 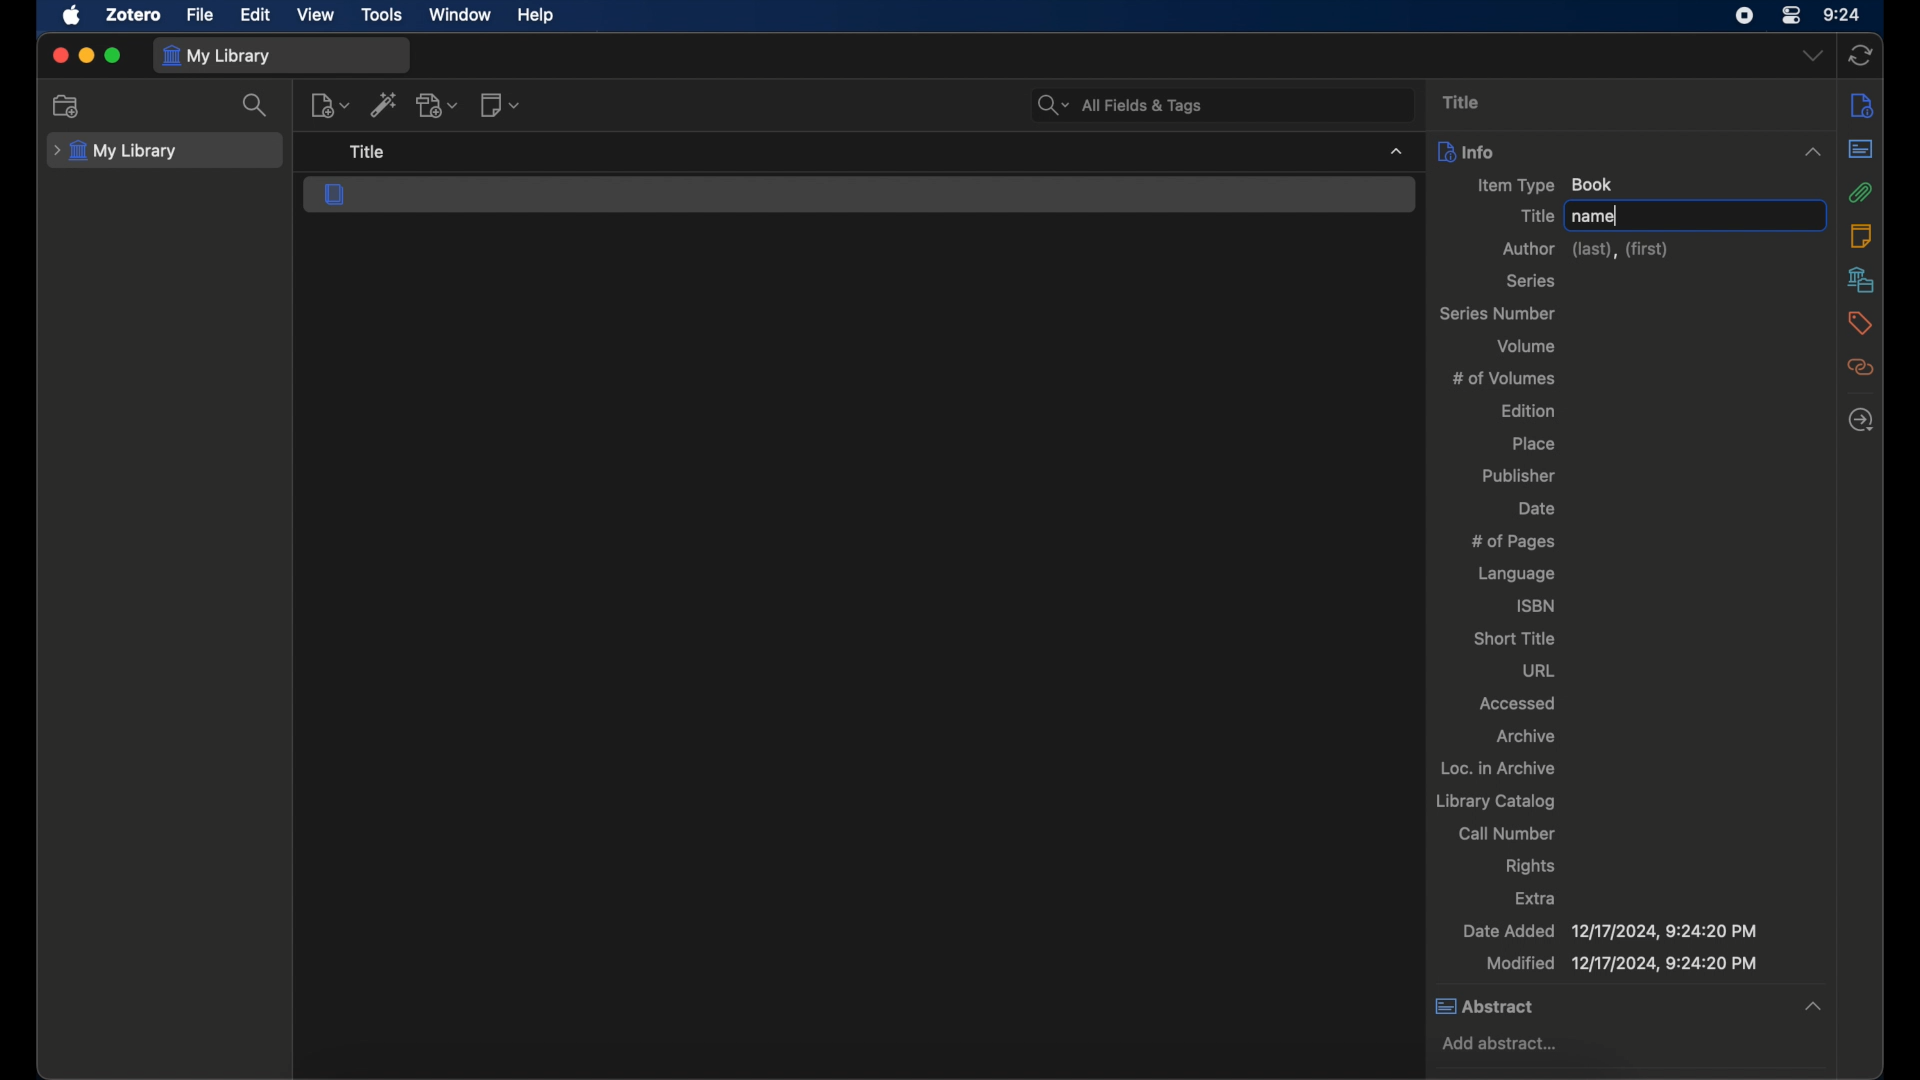 What do you see at coordinates (1861, 55) in the screenshot?
I see `sync` at bounding box center [1861, 55].